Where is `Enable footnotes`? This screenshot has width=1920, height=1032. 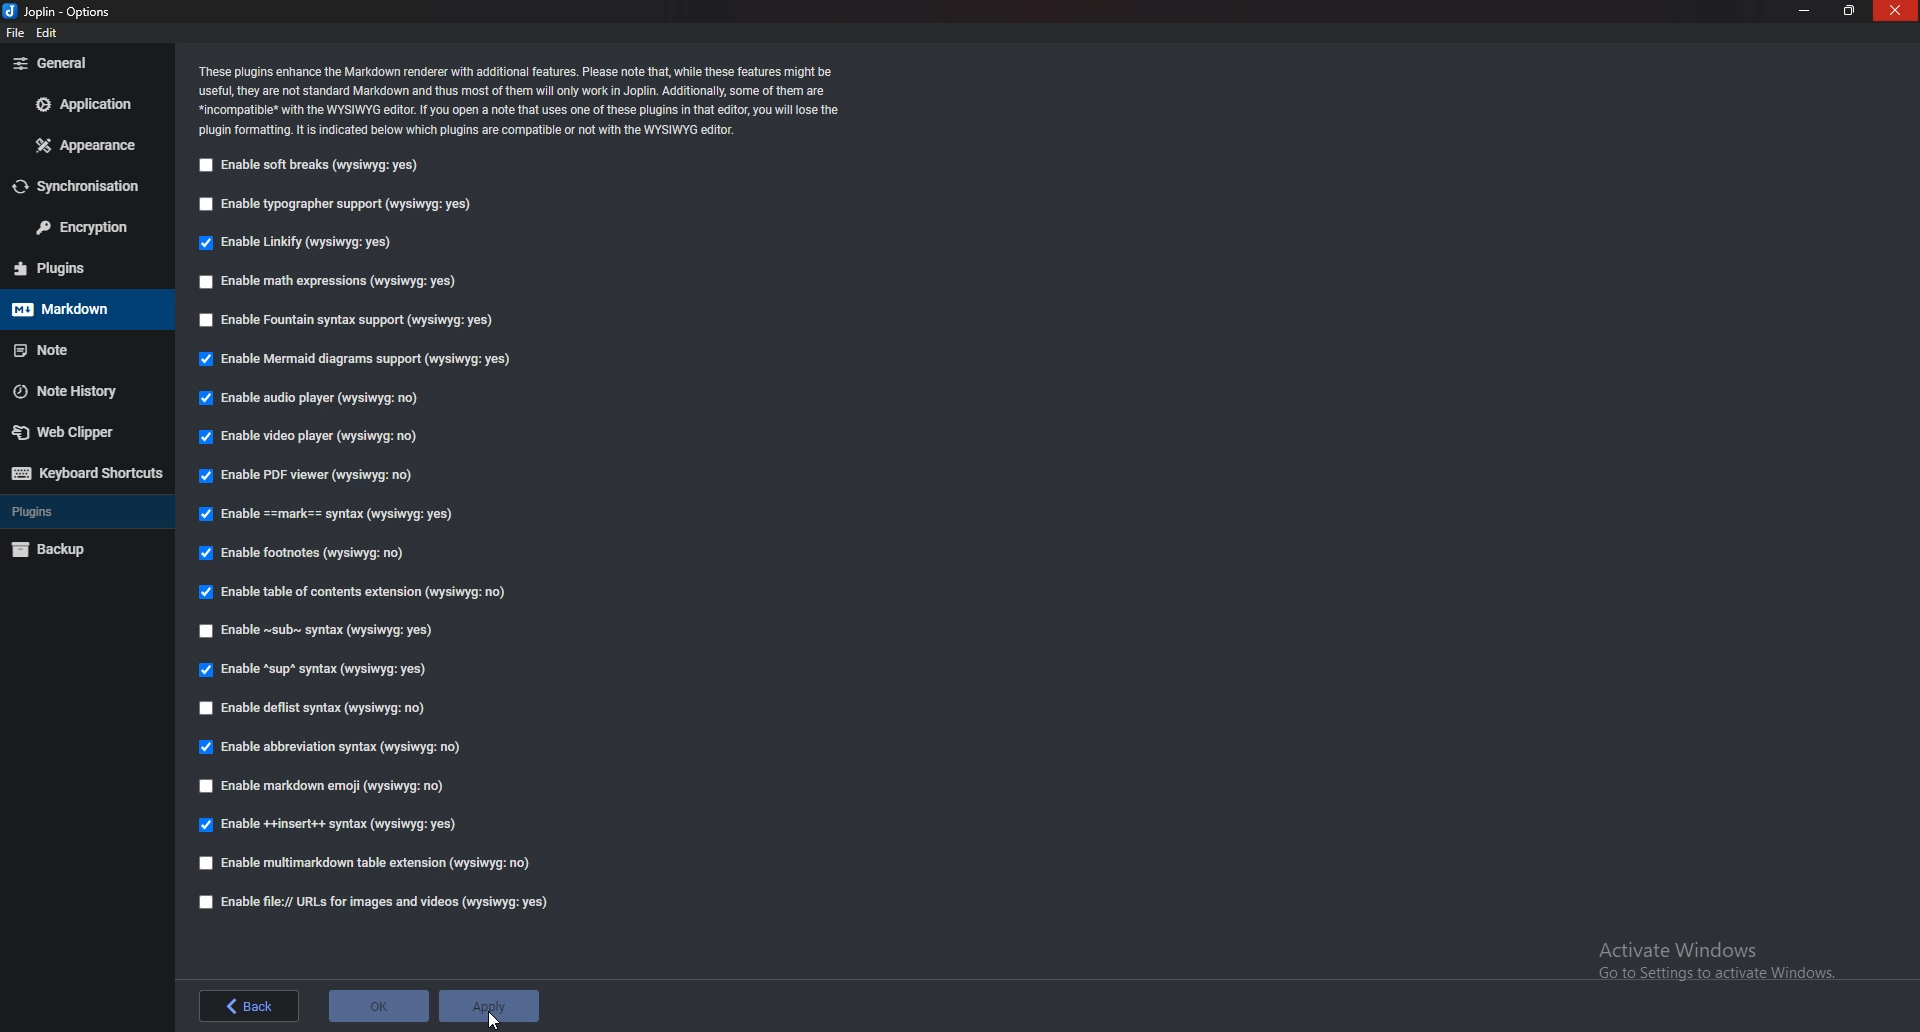 Enable footnotes is located at coordinates (307, 551).